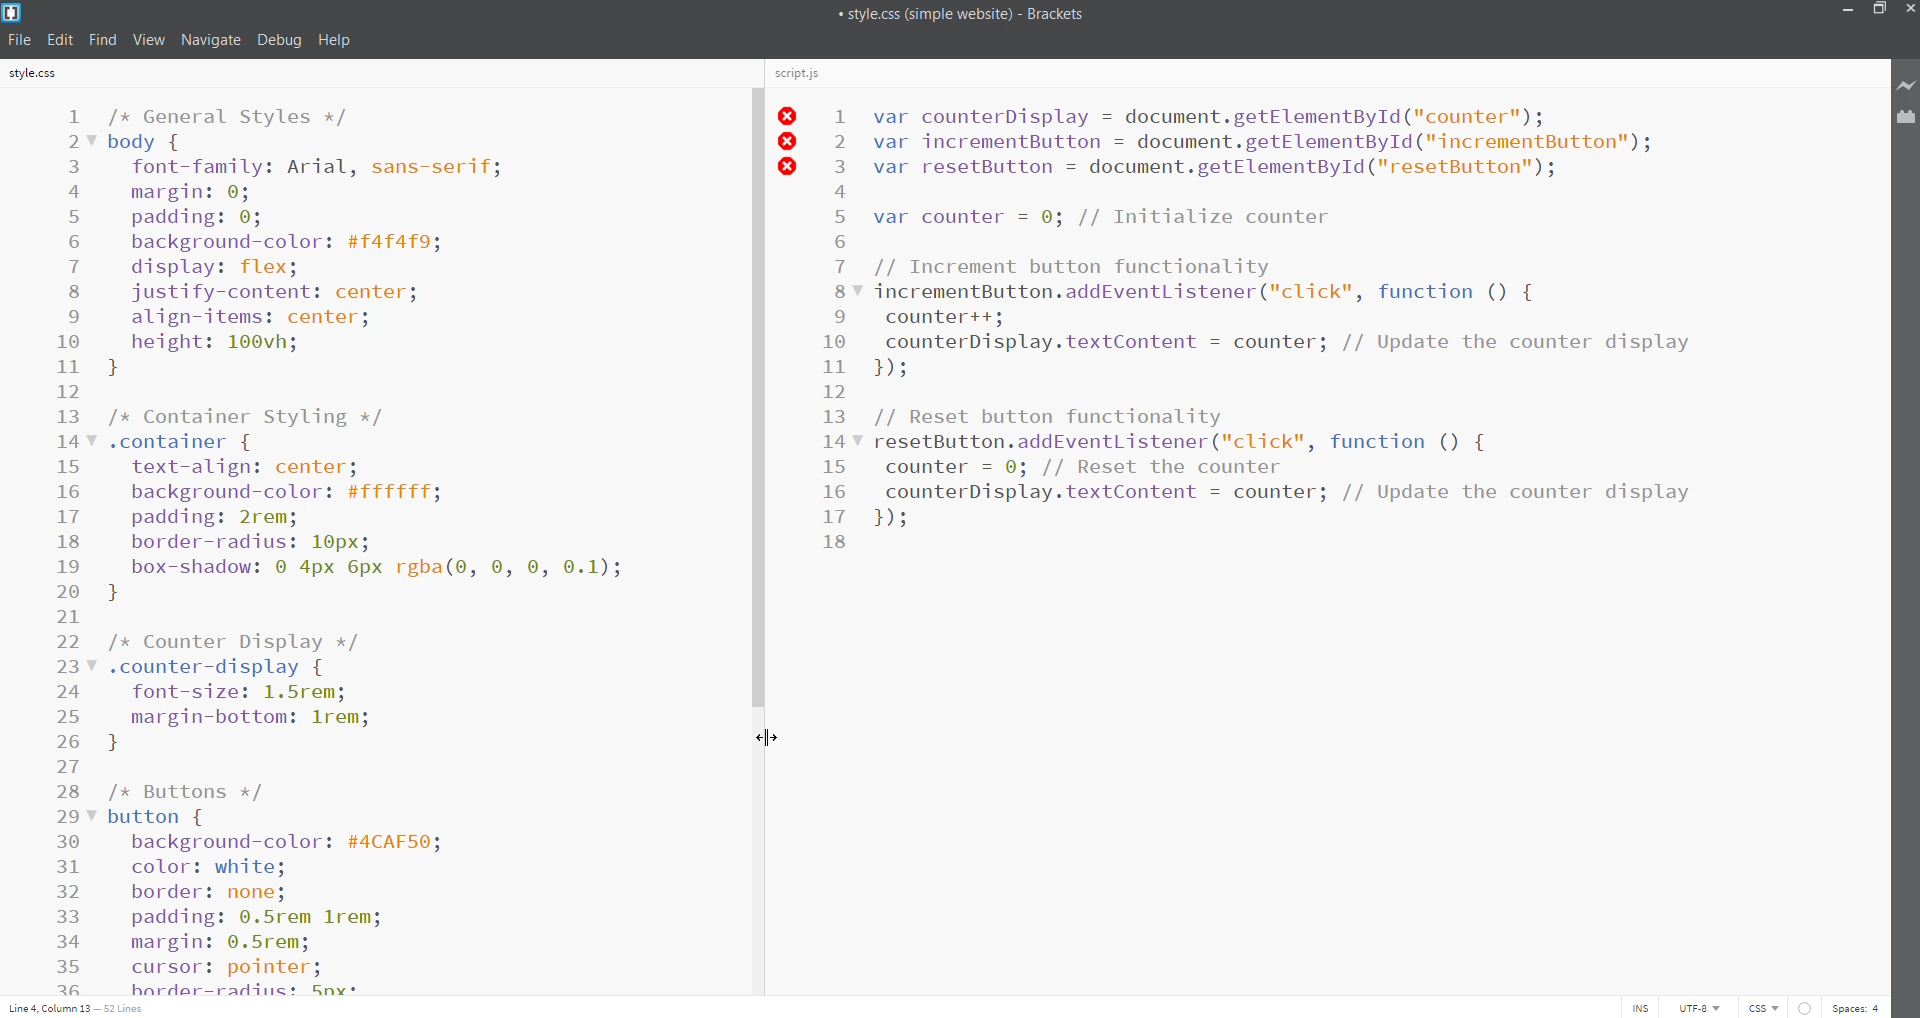 The height and width of the screenshot is (1018, 1920). What do you see at coordinates (414, 545) in the screenshot?
I see `style.css editor` at bounding box center [414, 545].